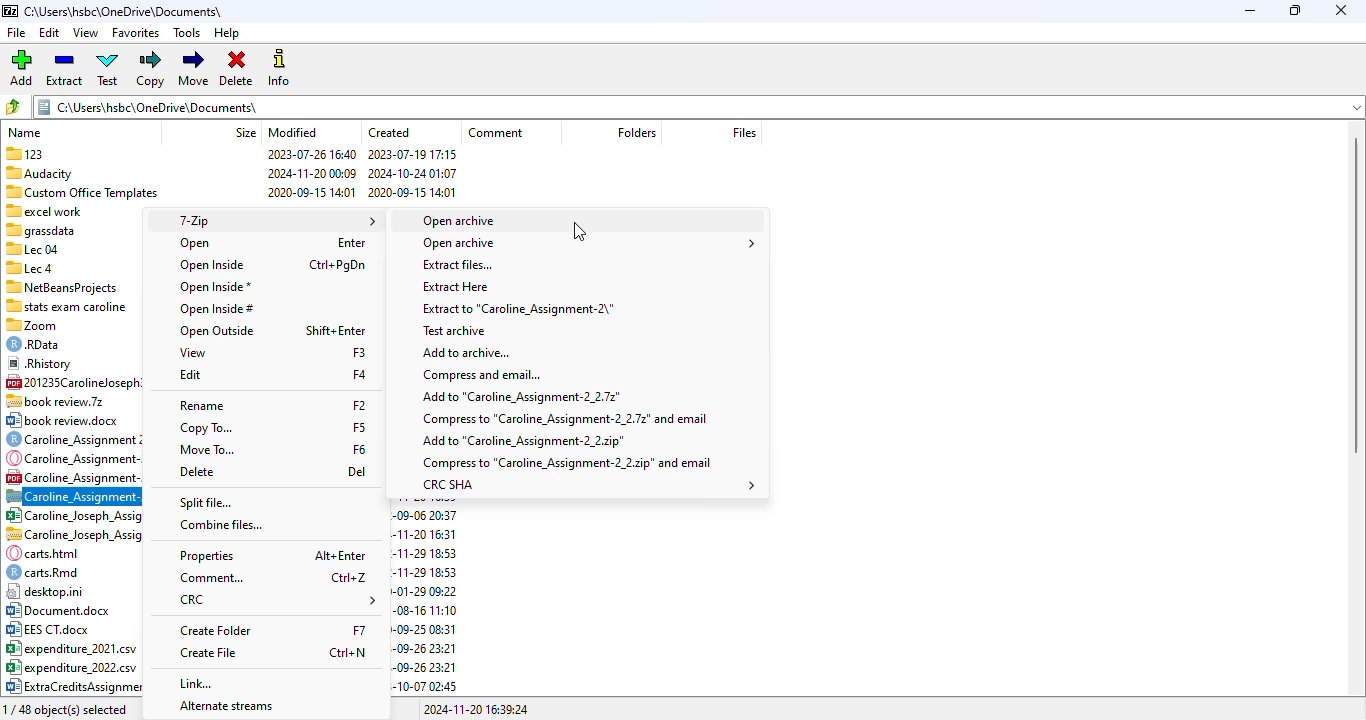 The image size is (1366, 720). I want to click on test archive, so click(456, 331).